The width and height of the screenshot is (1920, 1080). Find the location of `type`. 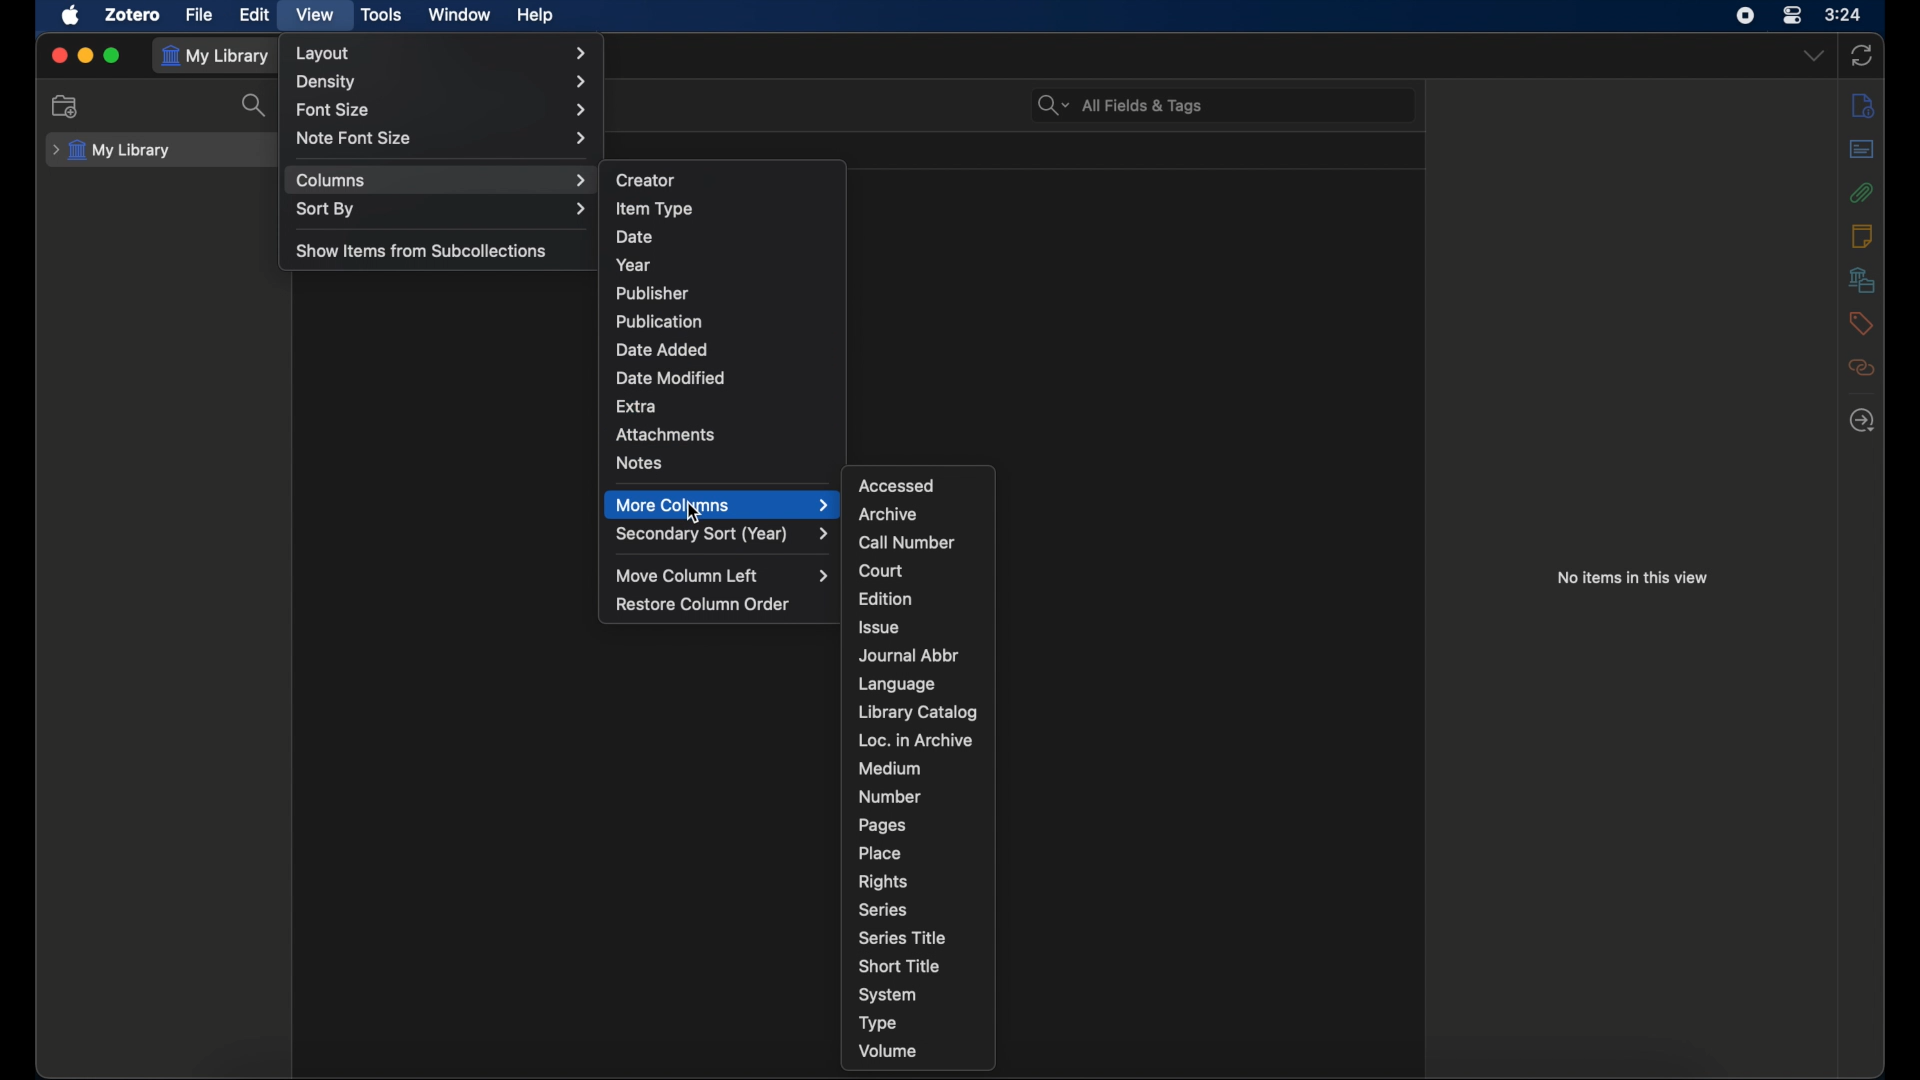

type is located at coordinates (877, 1023).